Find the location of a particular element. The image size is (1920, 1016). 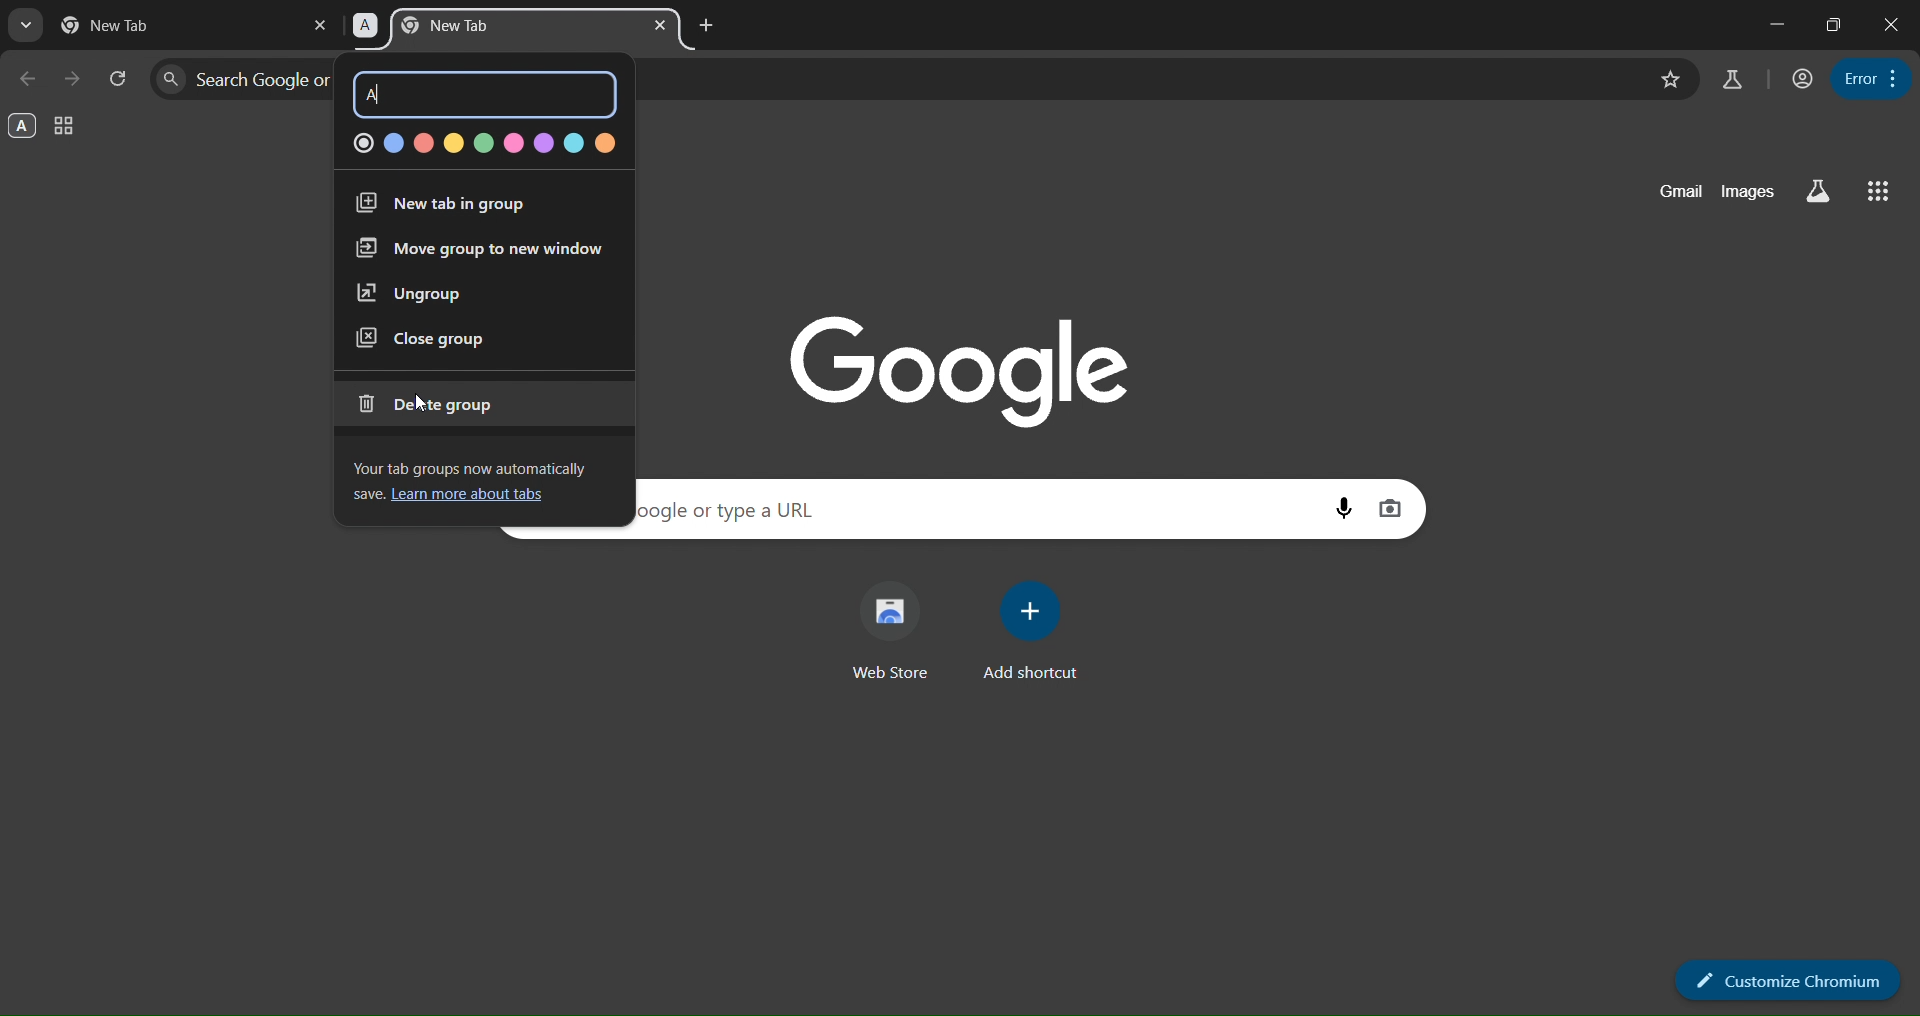

move group to new window is located at coordinates (475, 251).